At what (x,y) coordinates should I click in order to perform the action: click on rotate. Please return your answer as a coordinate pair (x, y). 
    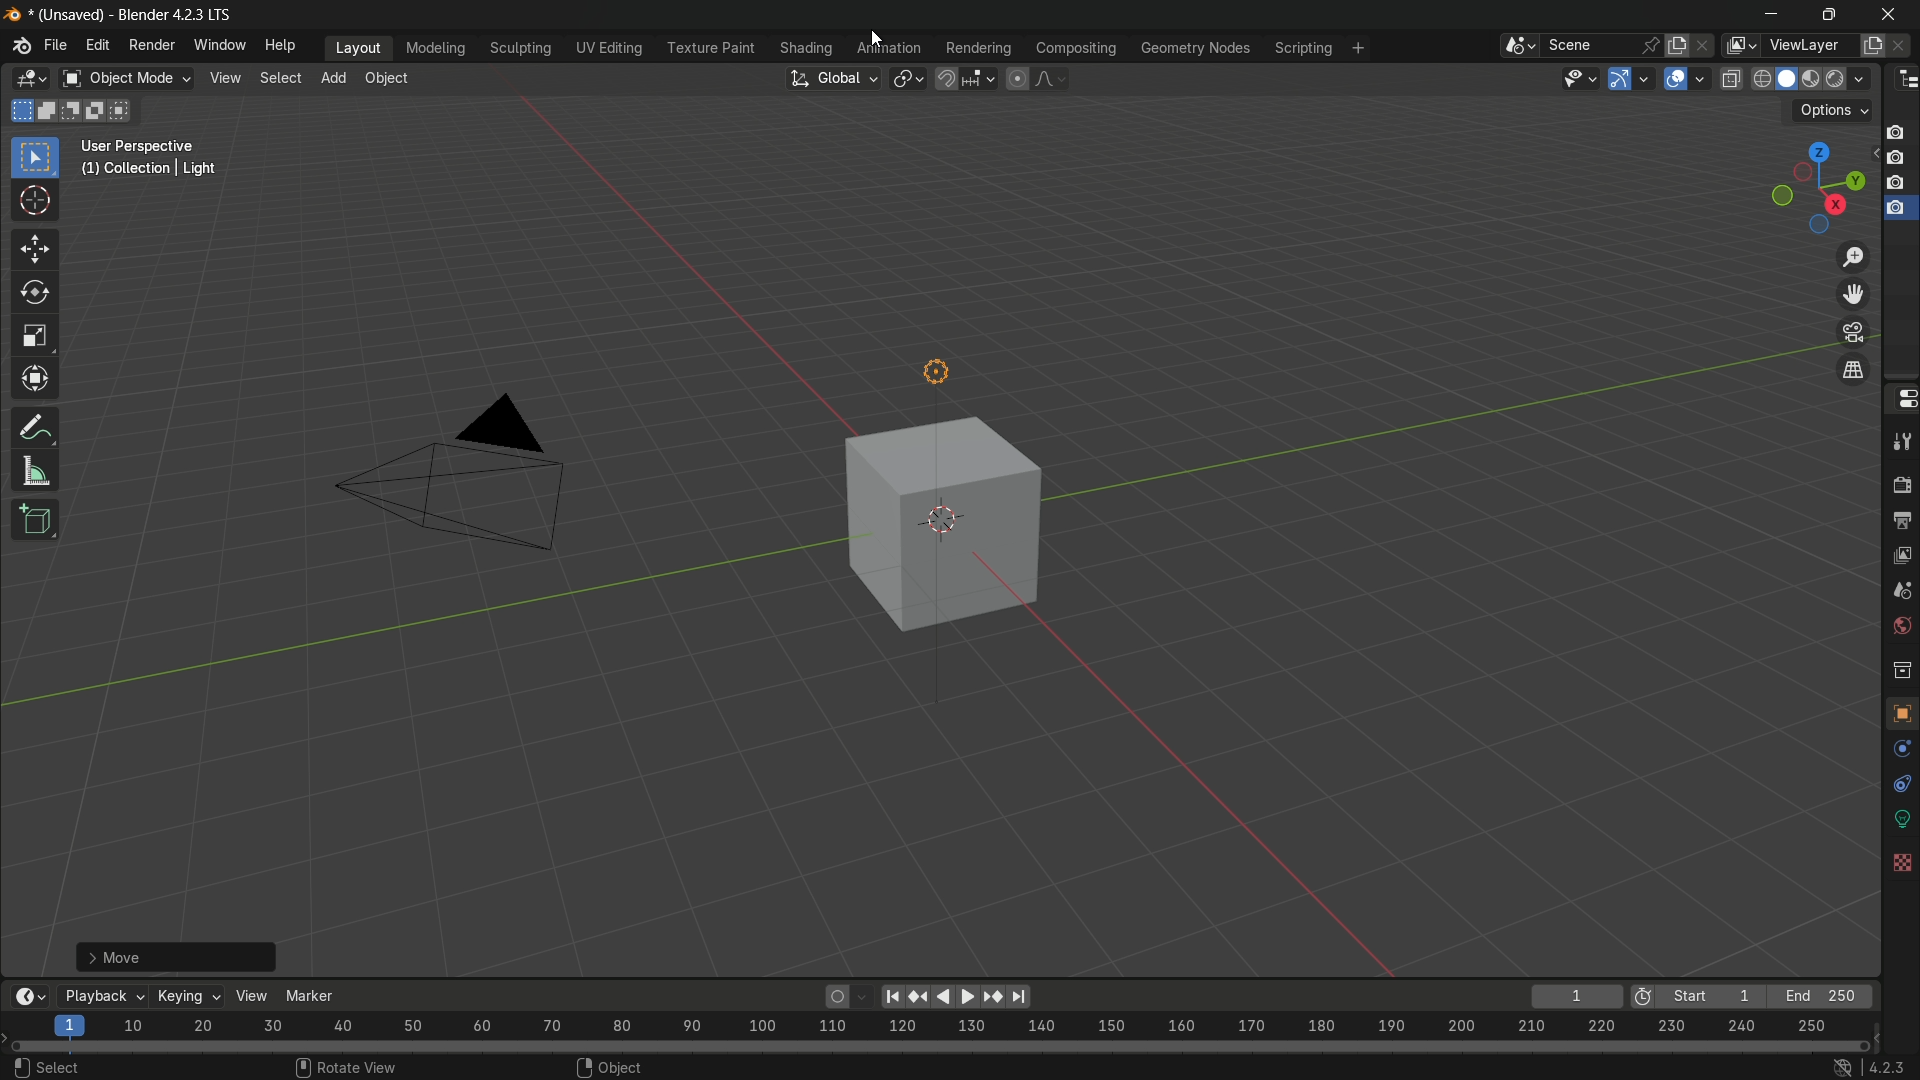
    Looking at the image, I should click on (37, 293).